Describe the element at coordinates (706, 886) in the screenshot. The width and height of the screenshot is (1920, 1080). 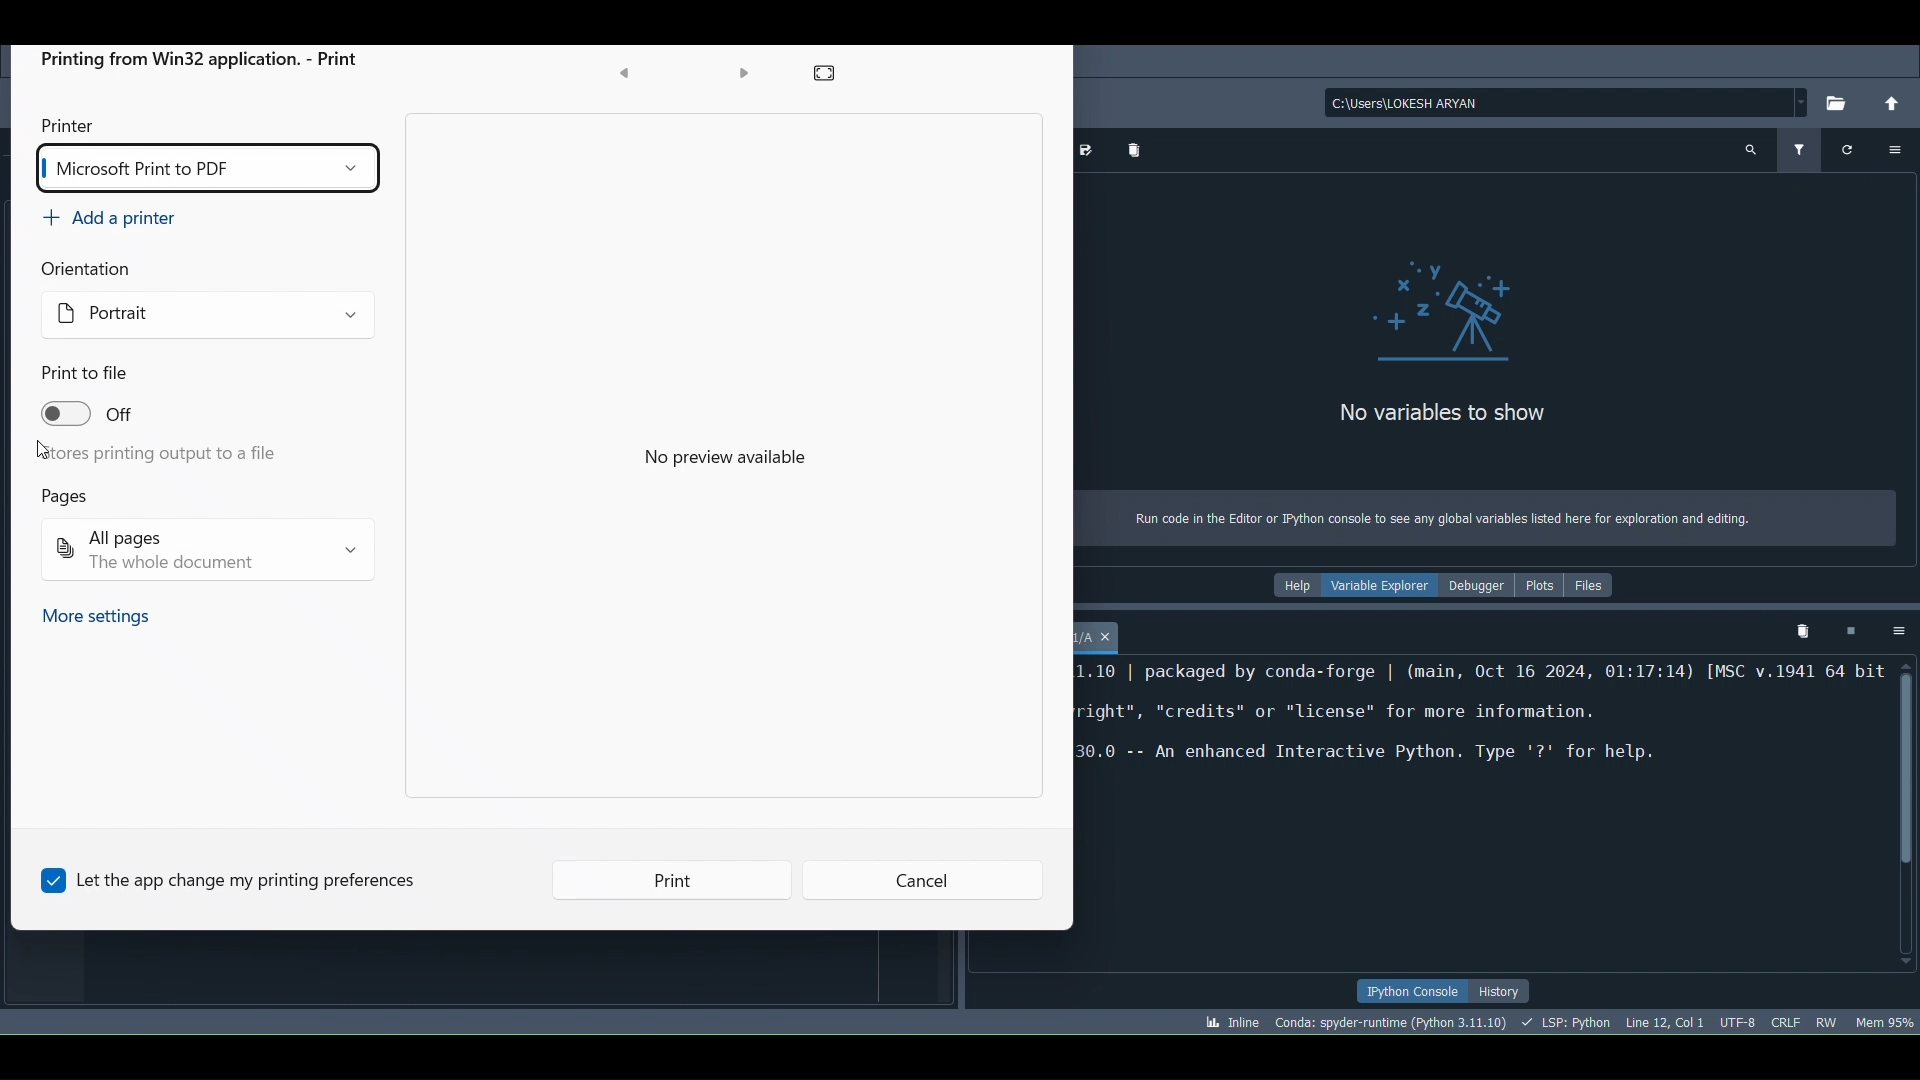
I see `Print` at that location.